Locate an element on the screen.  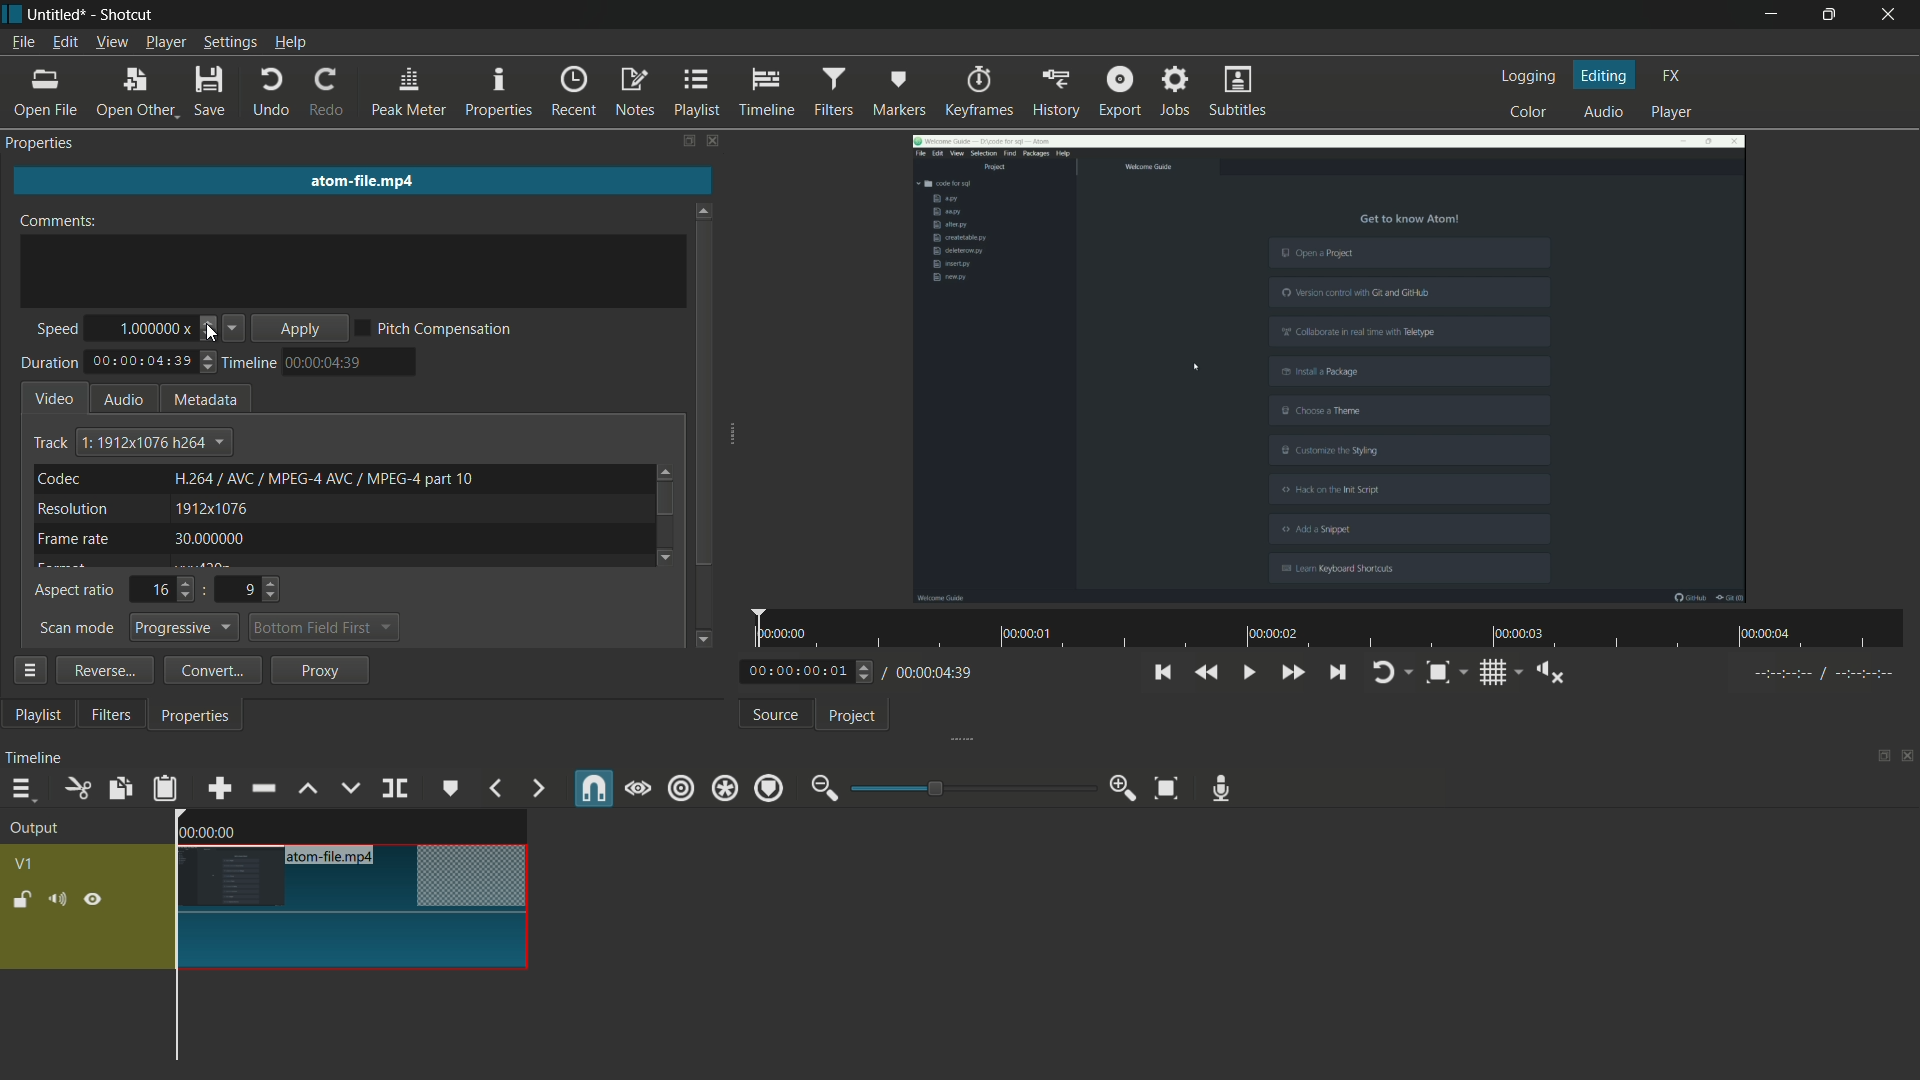
adjustment bar is located at coordinates (975, 787).